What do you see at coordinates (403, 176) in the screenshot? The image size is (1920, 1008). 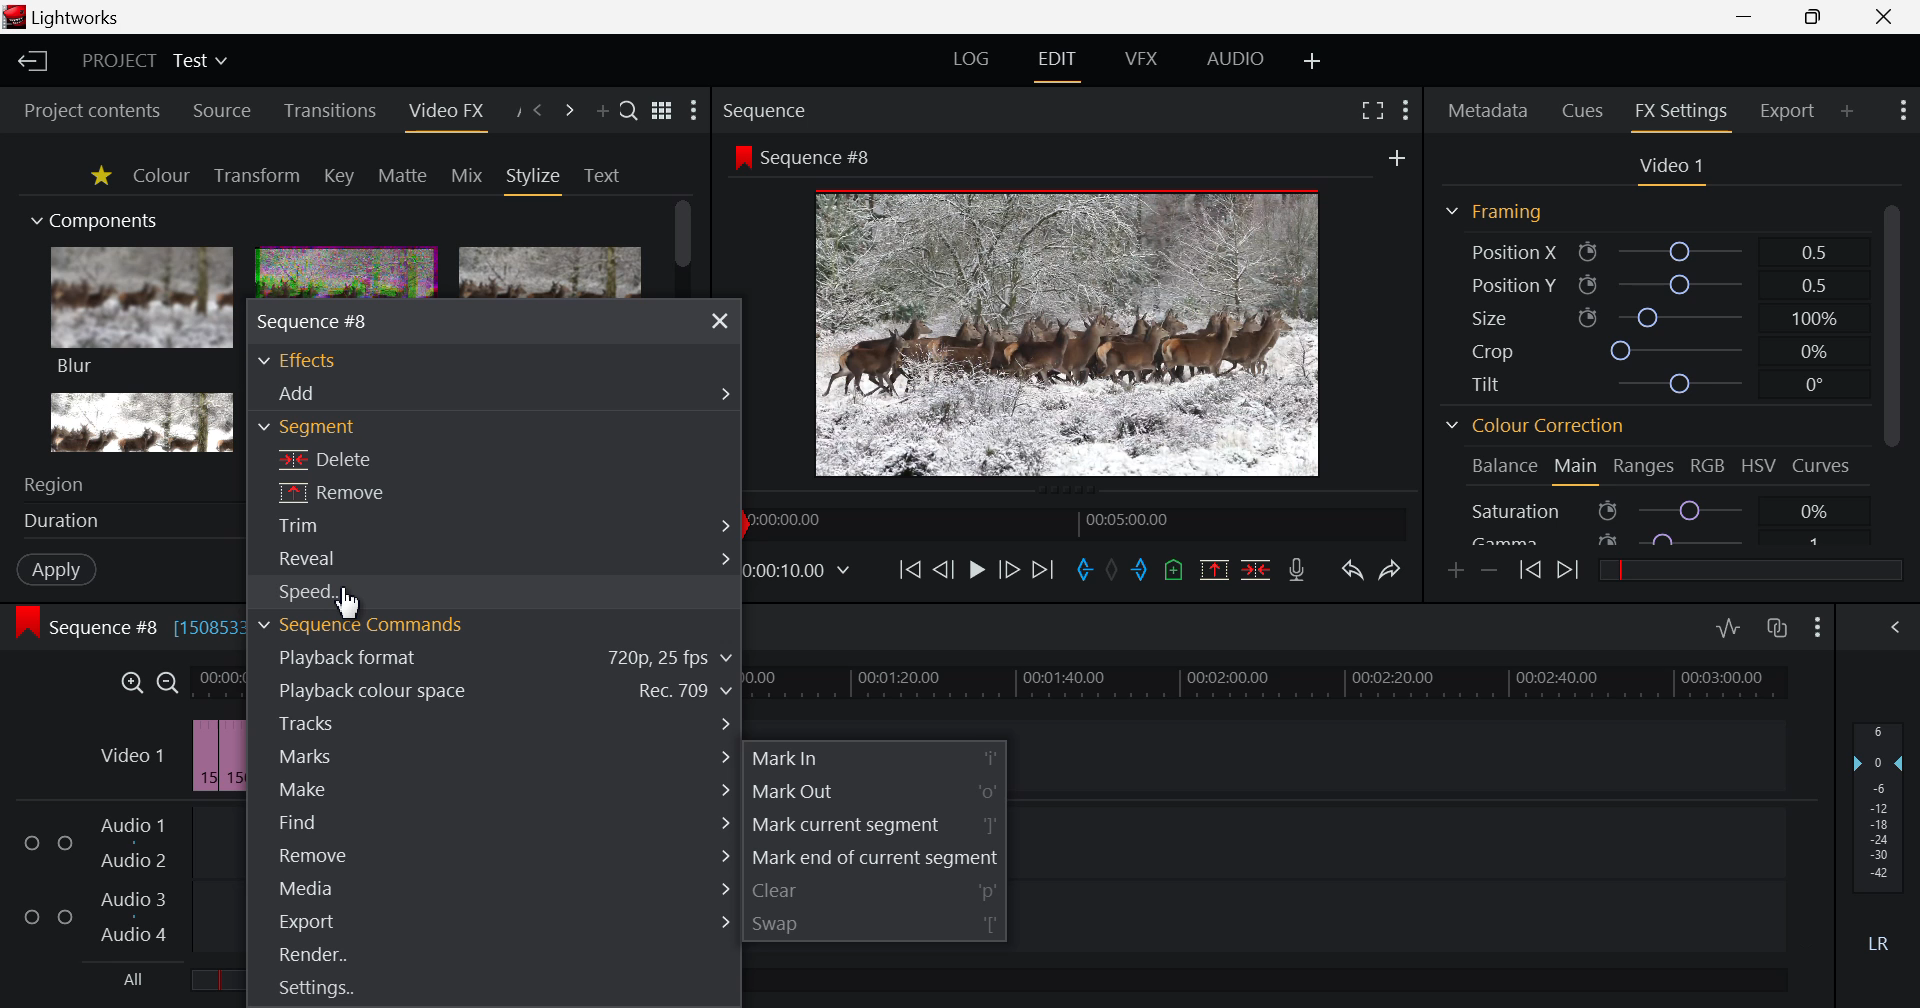 I see `Matte` at bounding box center [403, 176].